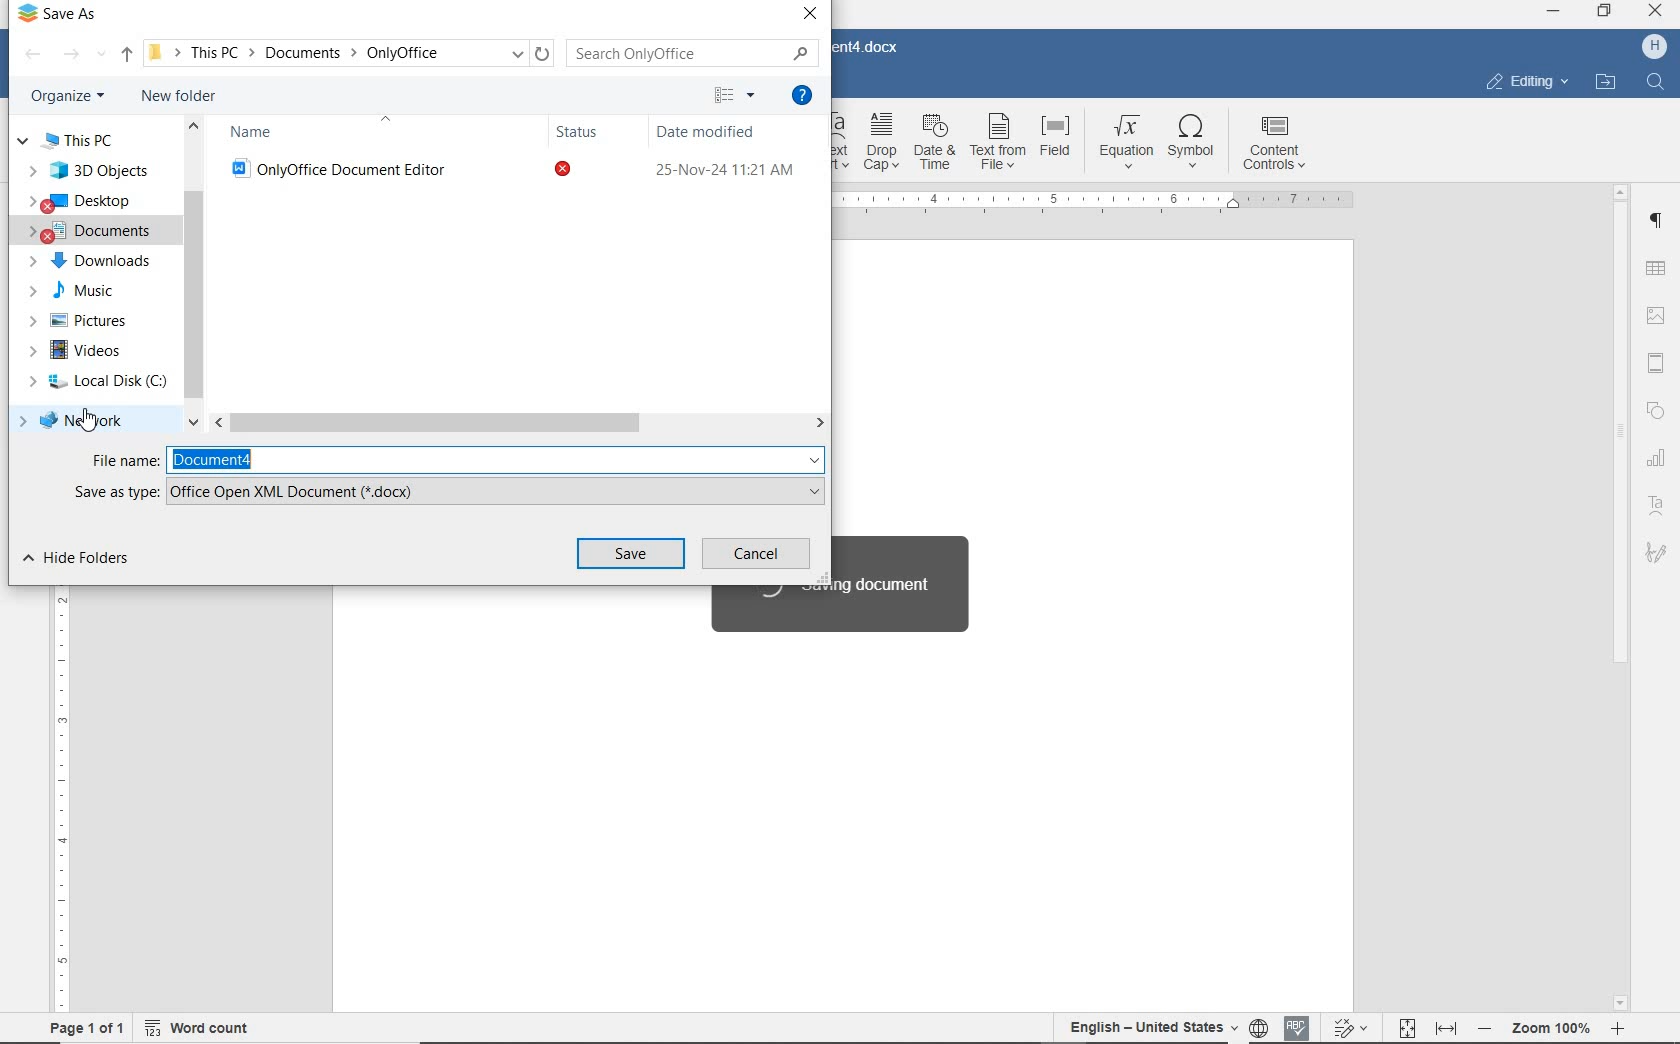  I want to click on FIND, so click(1655, 83).